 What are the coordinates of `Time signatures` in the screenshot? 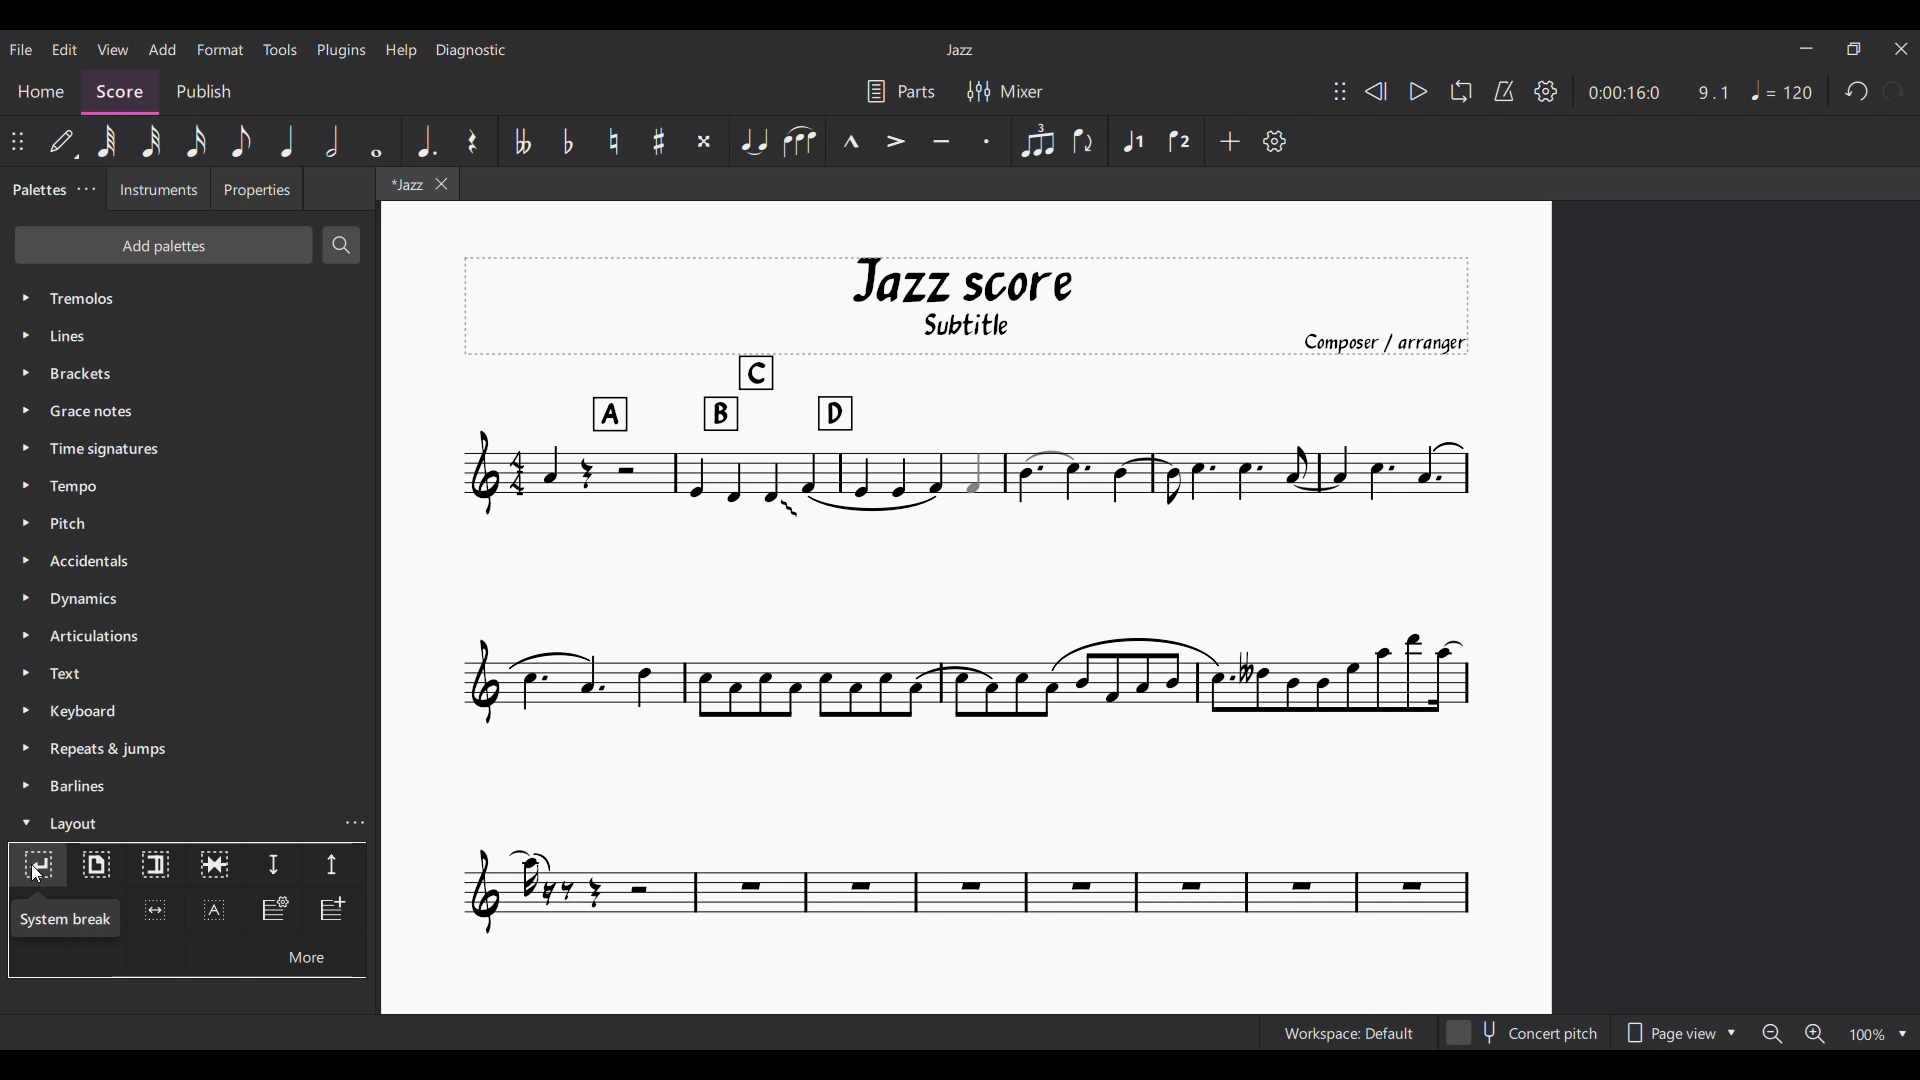 It's located at (190, 449).